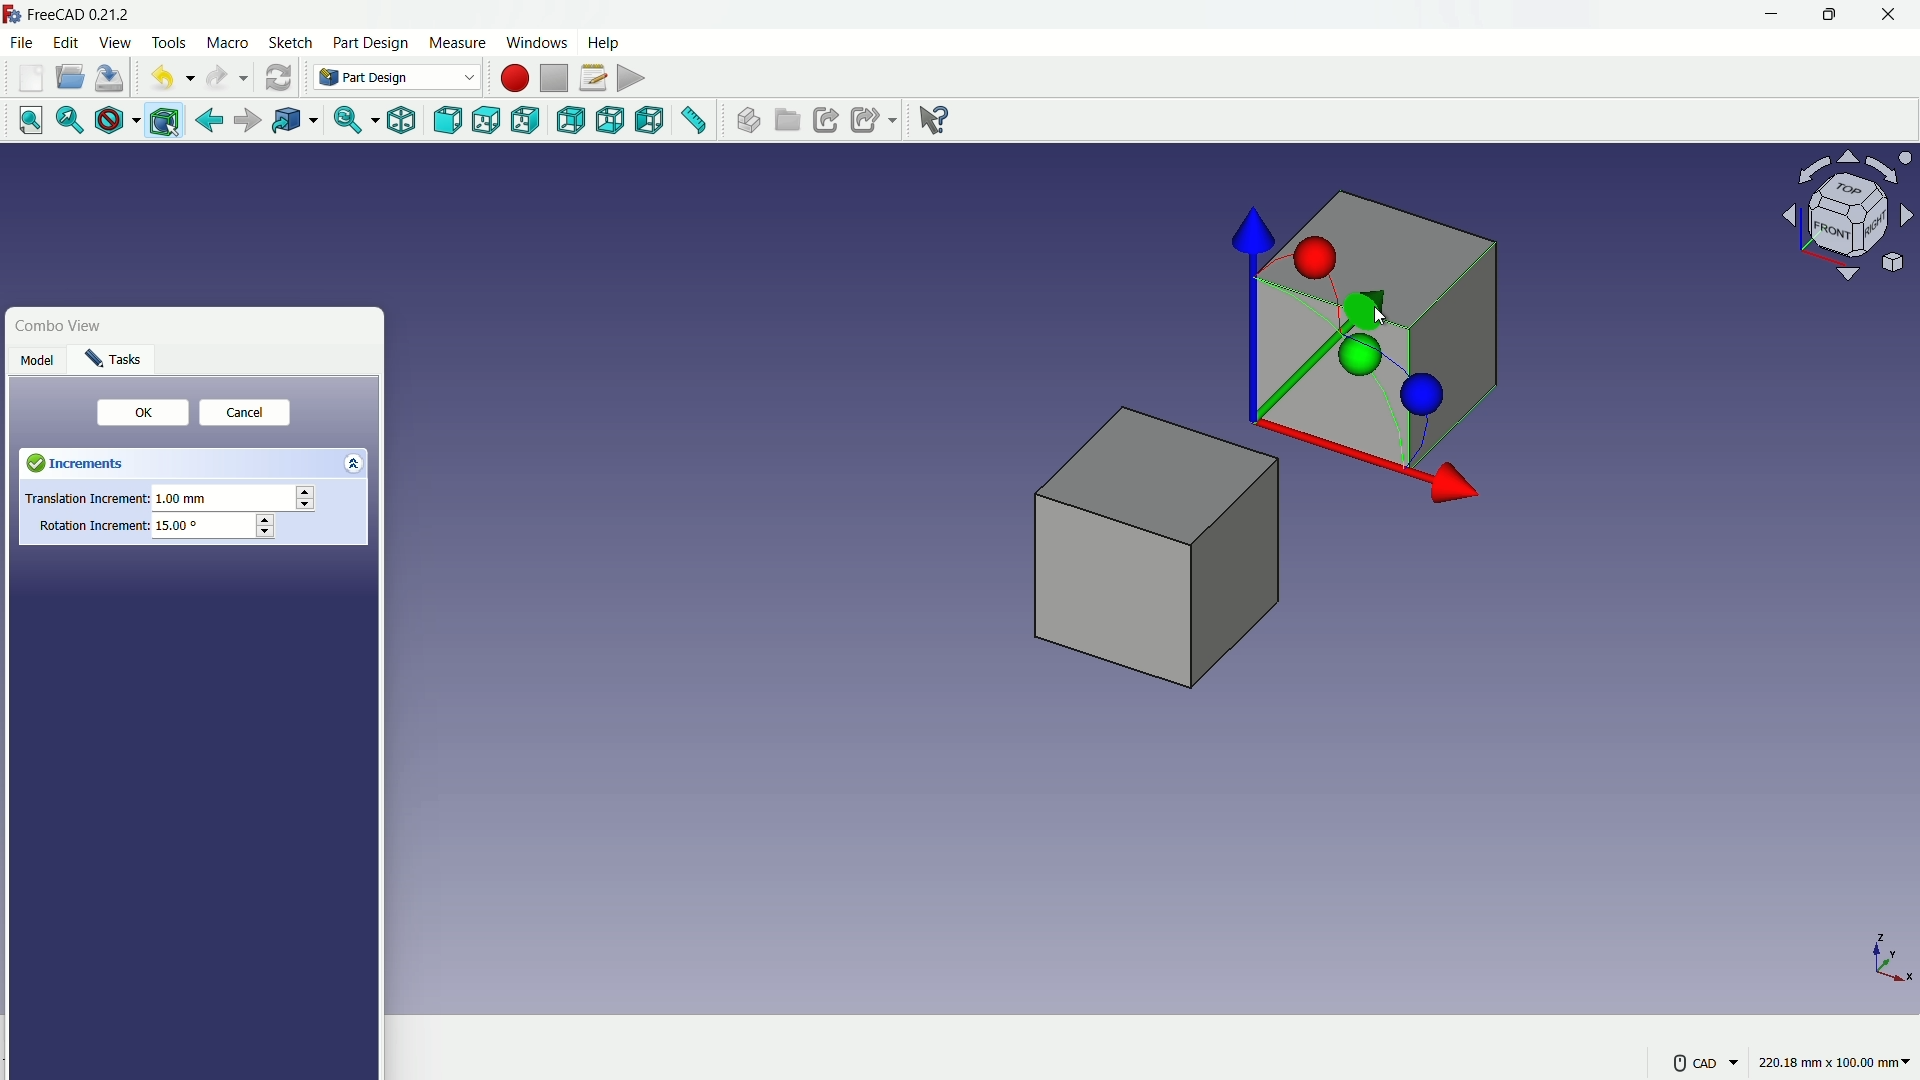 Image resolution: width=1920 pixels, height=1080 pixels. I want to click on file, so click(21, 41).